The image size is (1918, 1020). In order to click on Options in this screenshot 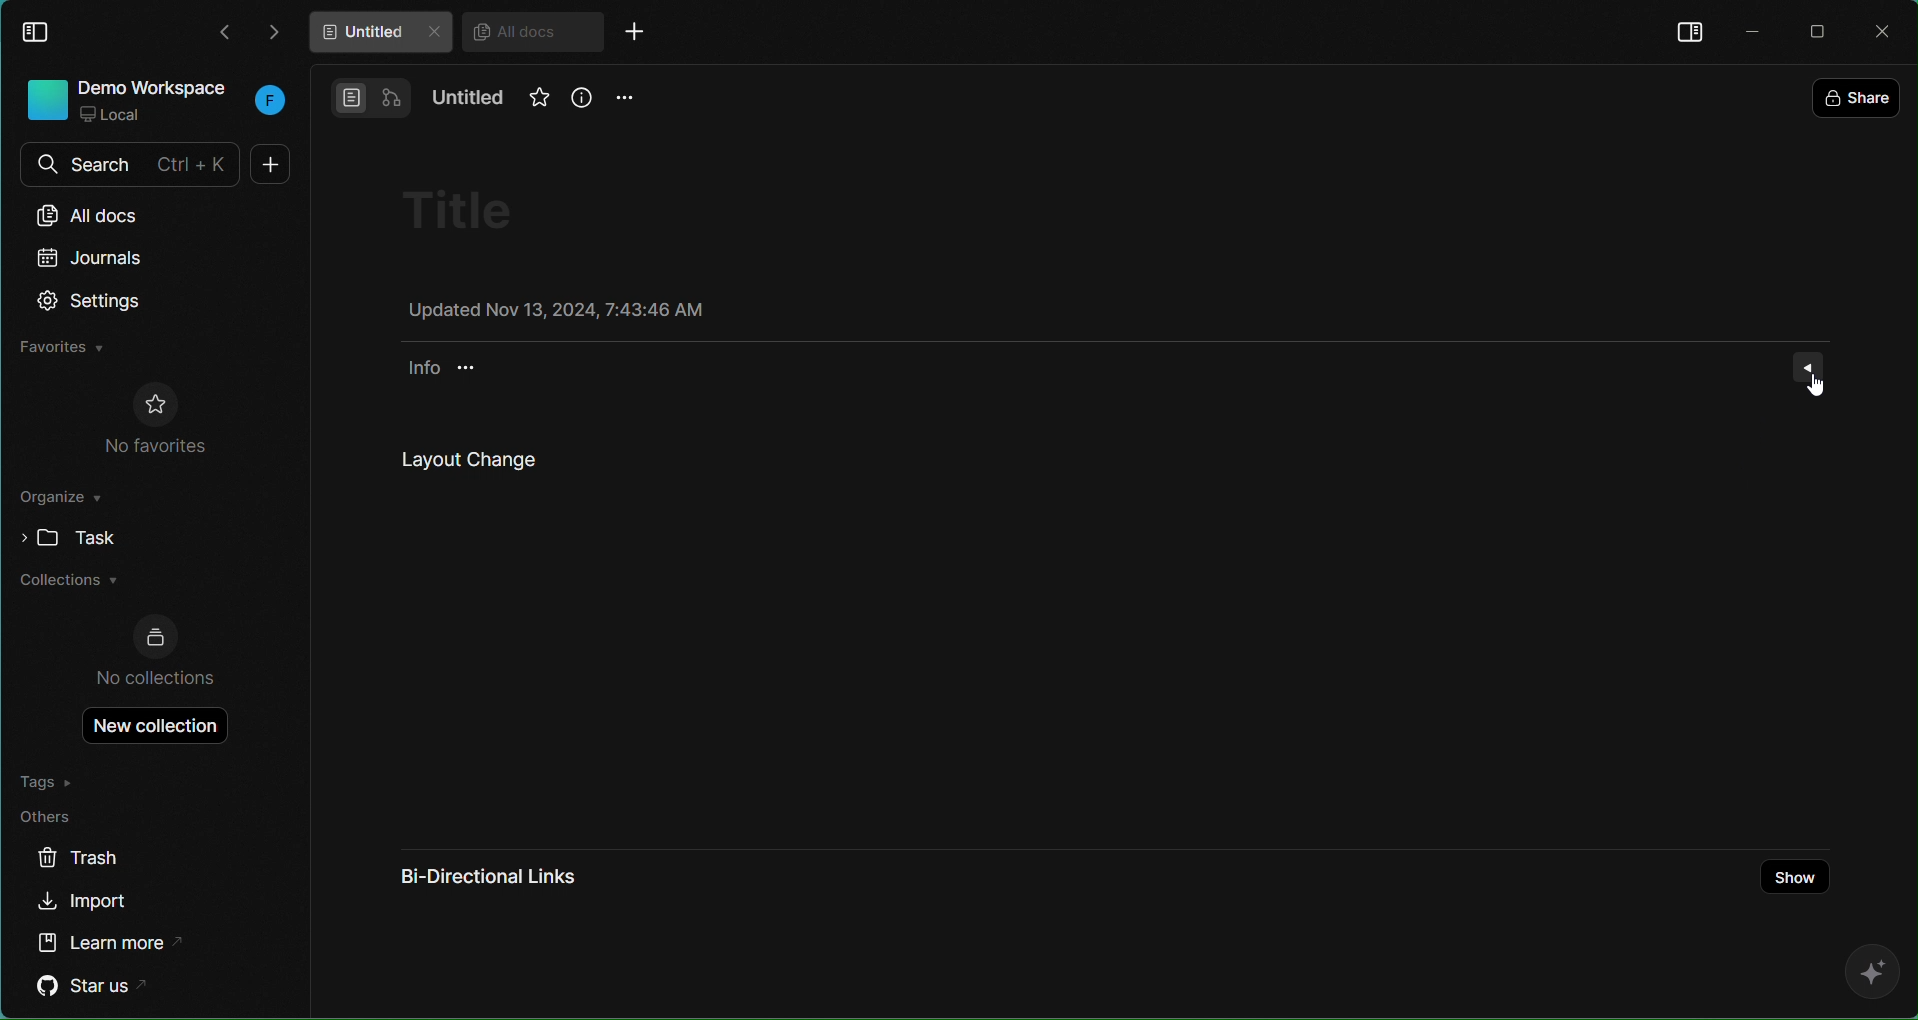, I will do `click(1810, 366)`.